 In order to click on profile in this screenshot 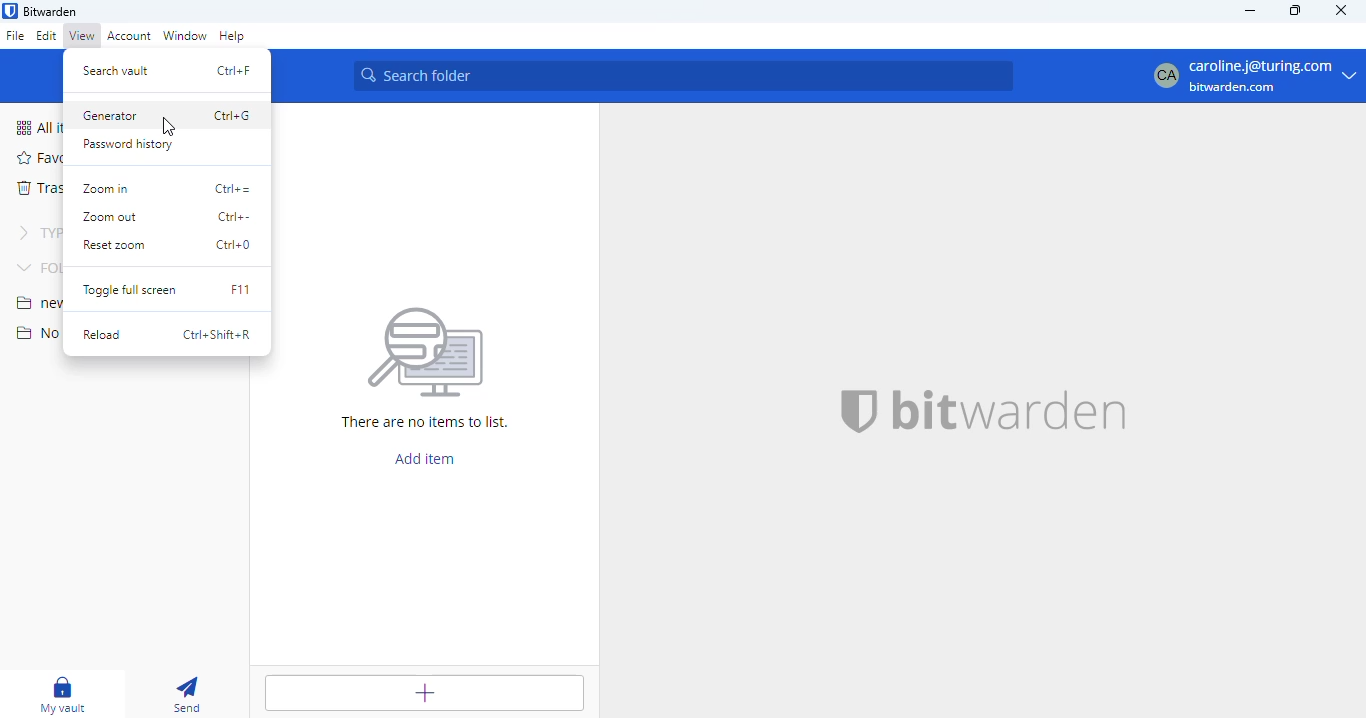, I will do `click(1253, 75)`.